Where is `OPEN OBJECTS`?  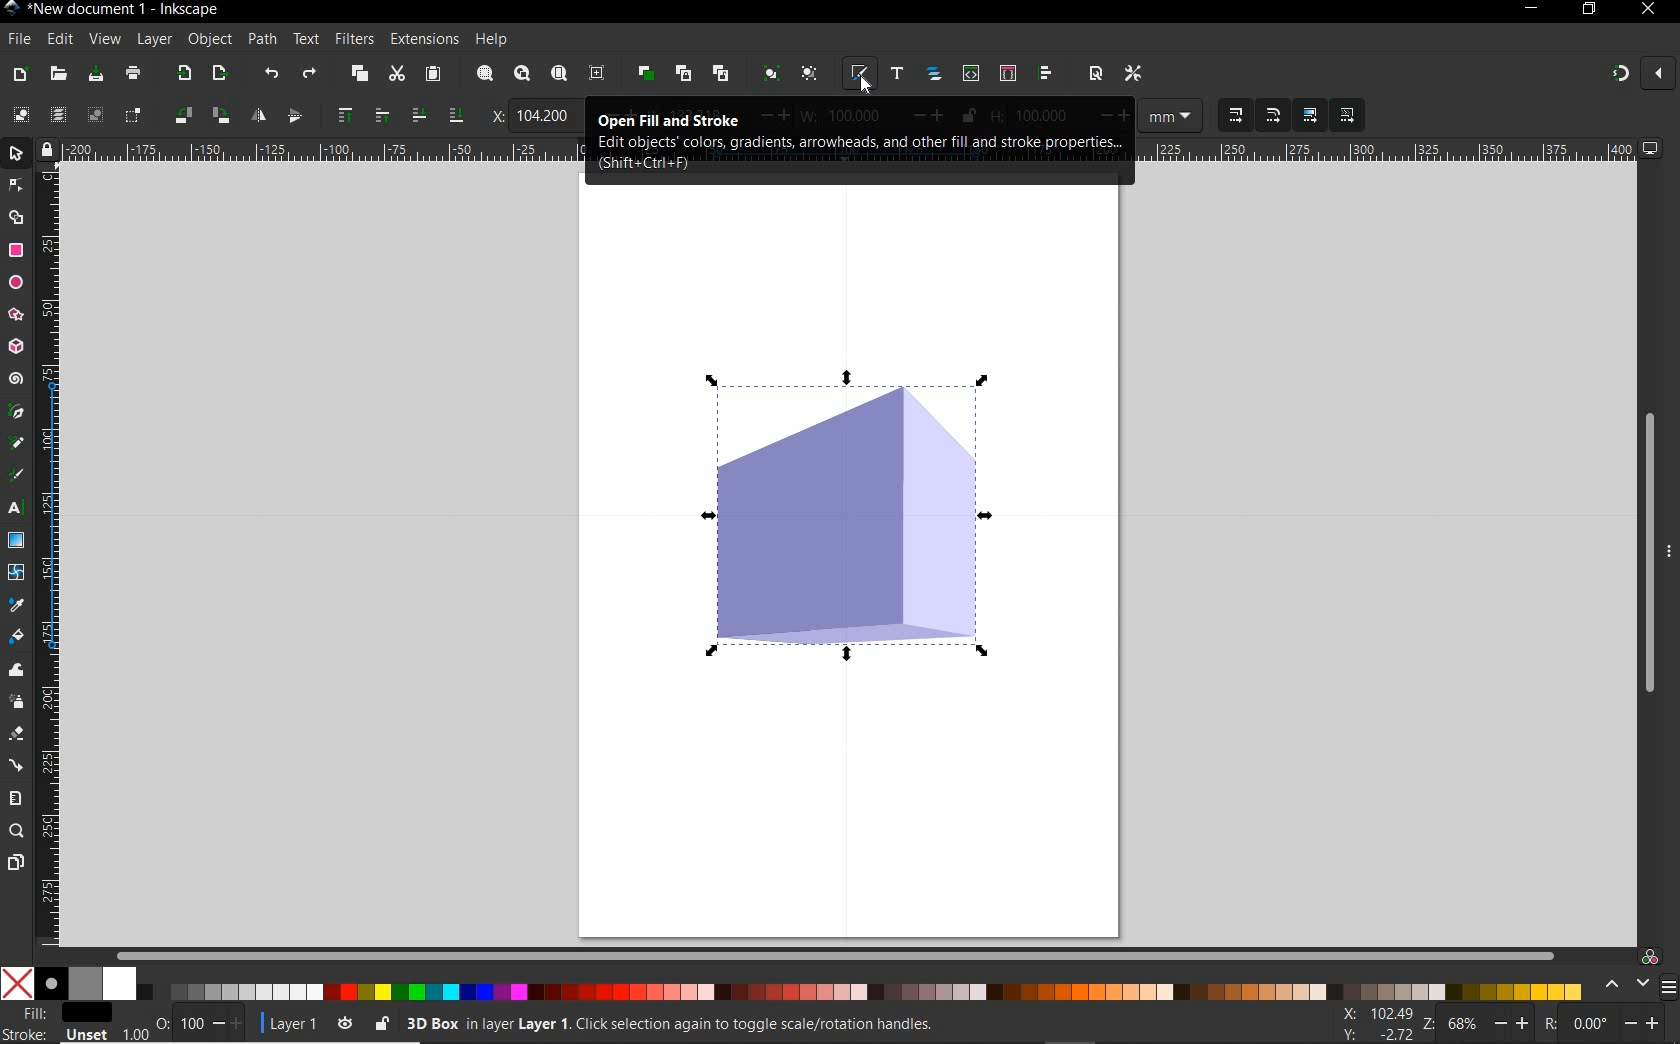 OPEN OBJECTS is located at coordinates (936, 76).